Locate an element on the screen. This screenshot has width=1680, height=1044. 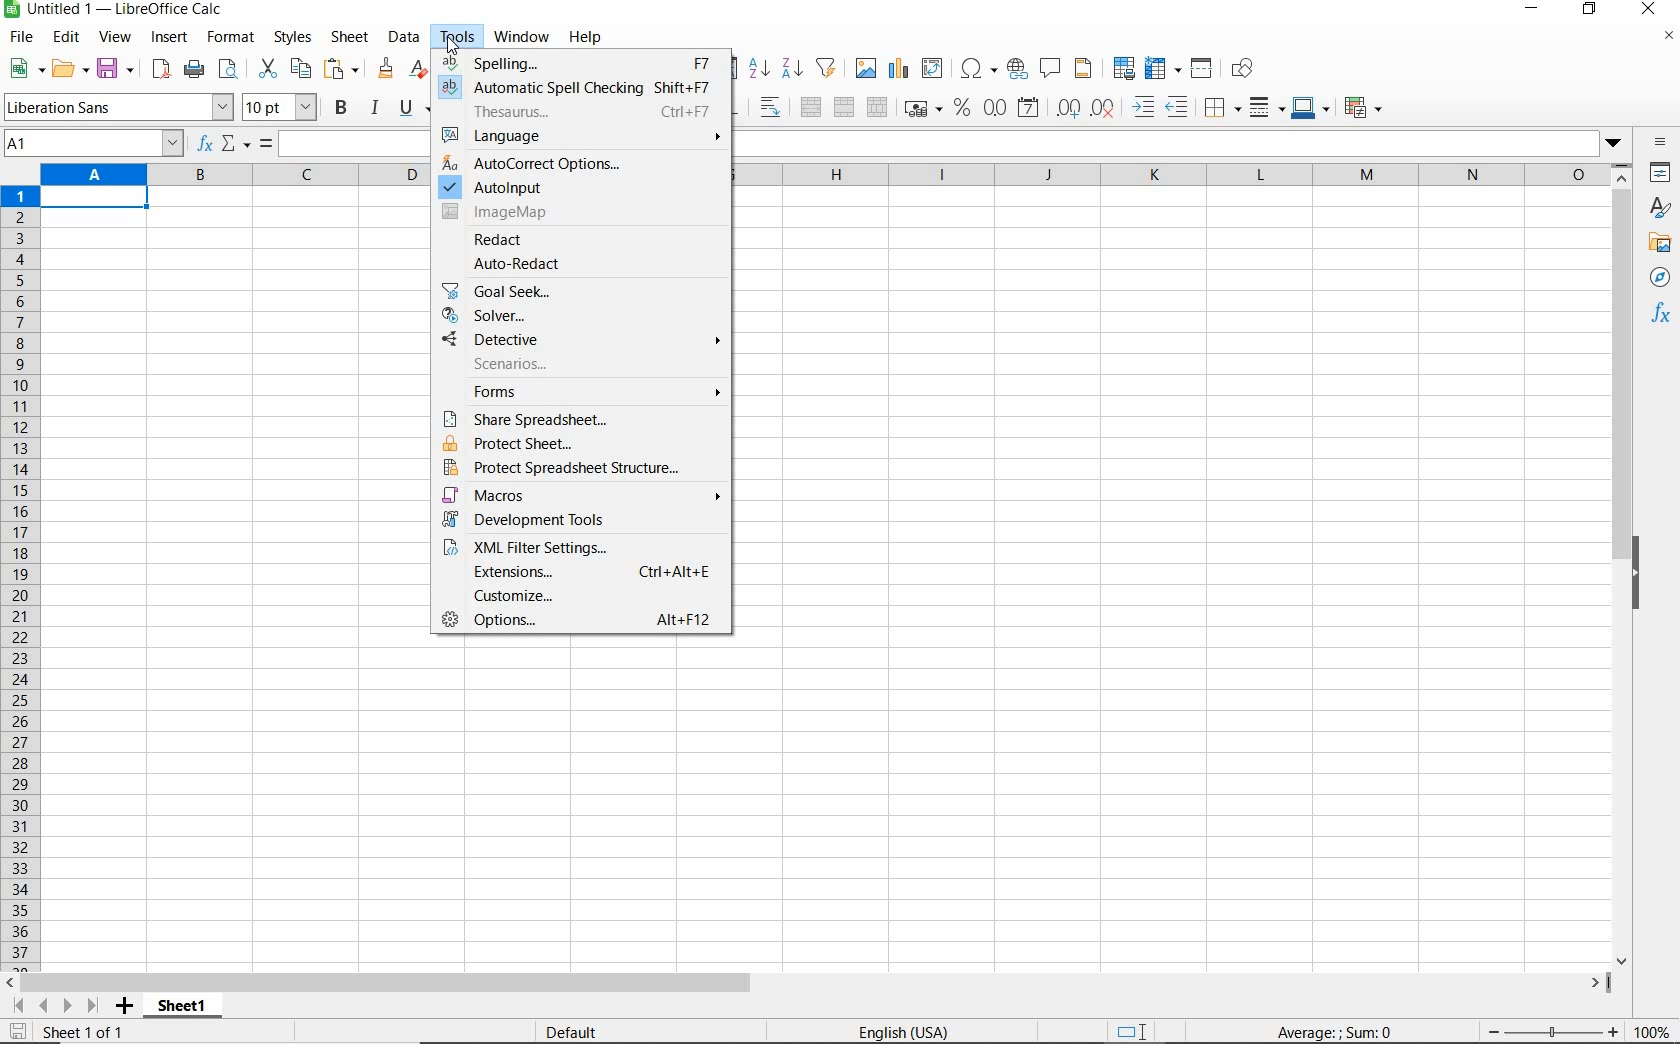
file name is located at coordinates (116, 10).